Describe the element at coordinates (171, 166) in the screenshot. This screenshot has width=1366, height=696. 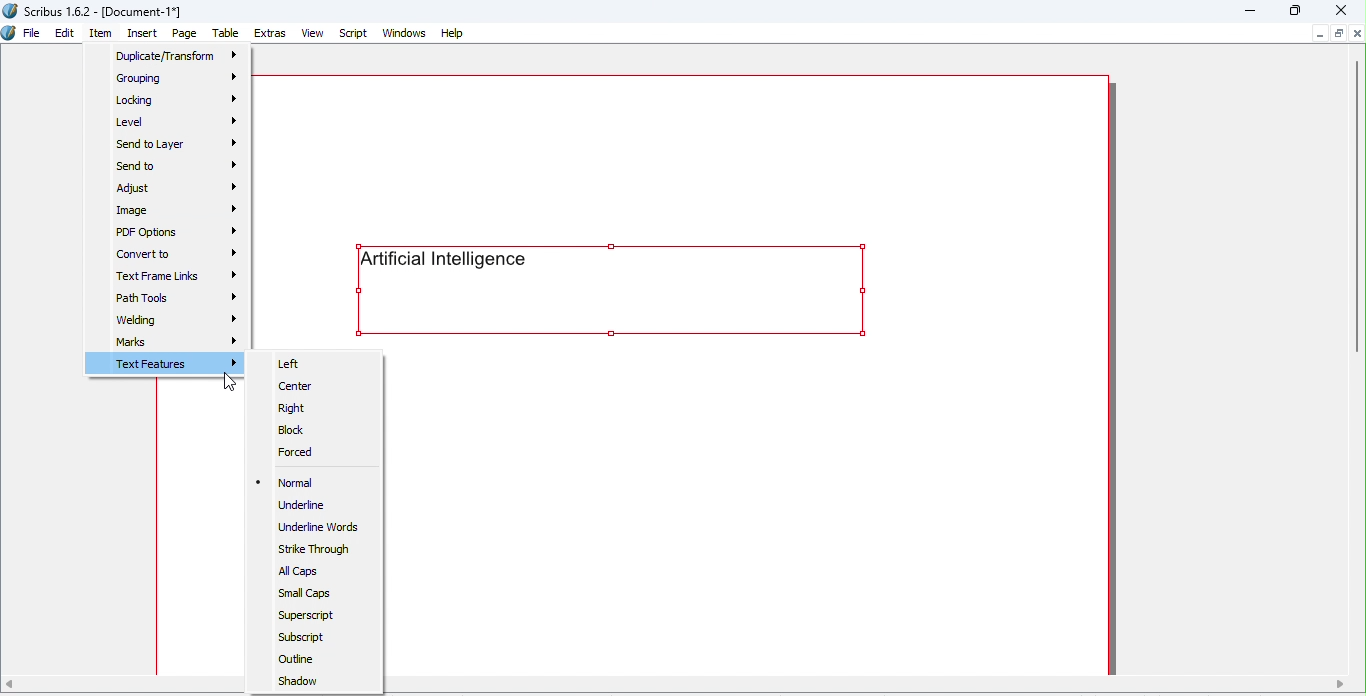
I see `Send to` at that location.